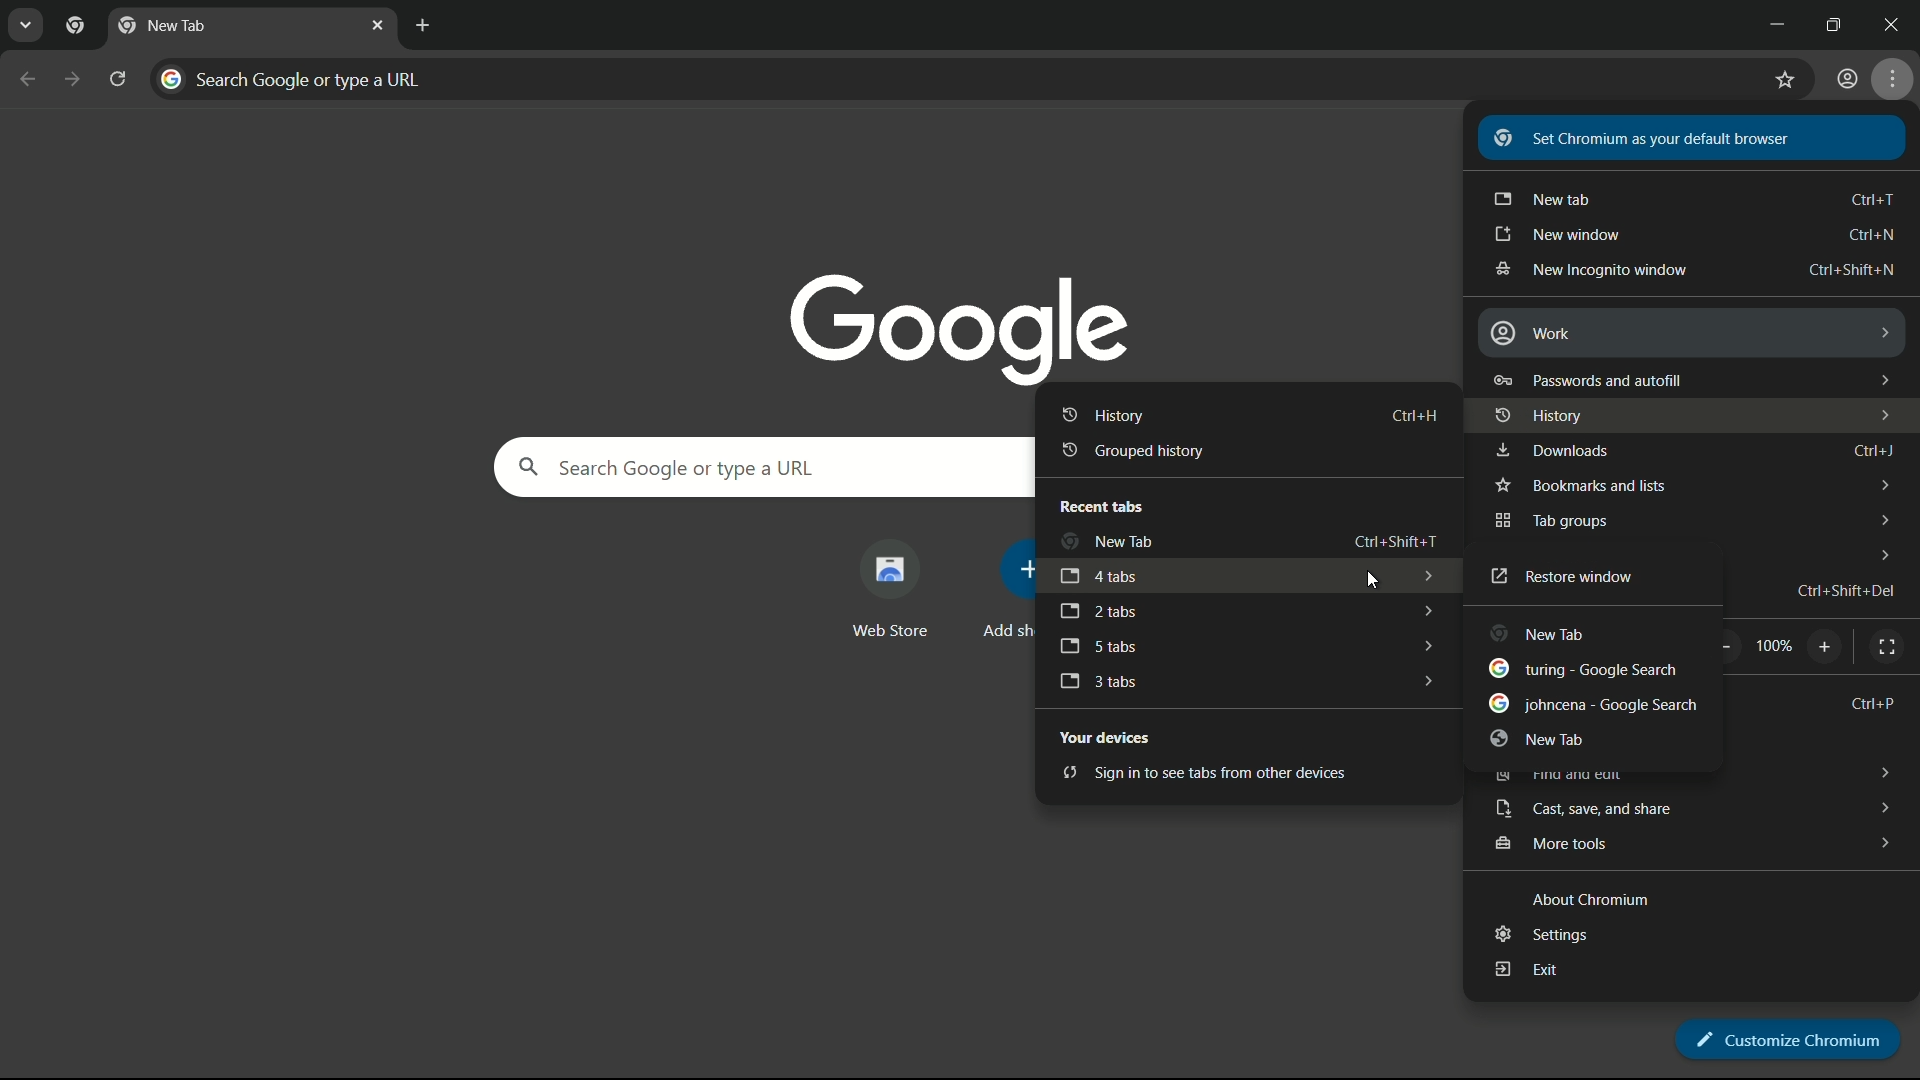 The image size is (1920, 1080). What do you see at coordinates (1783, 1033) in the screenshot?
I see `customize chromium` at bounding box center [1783, 1033].